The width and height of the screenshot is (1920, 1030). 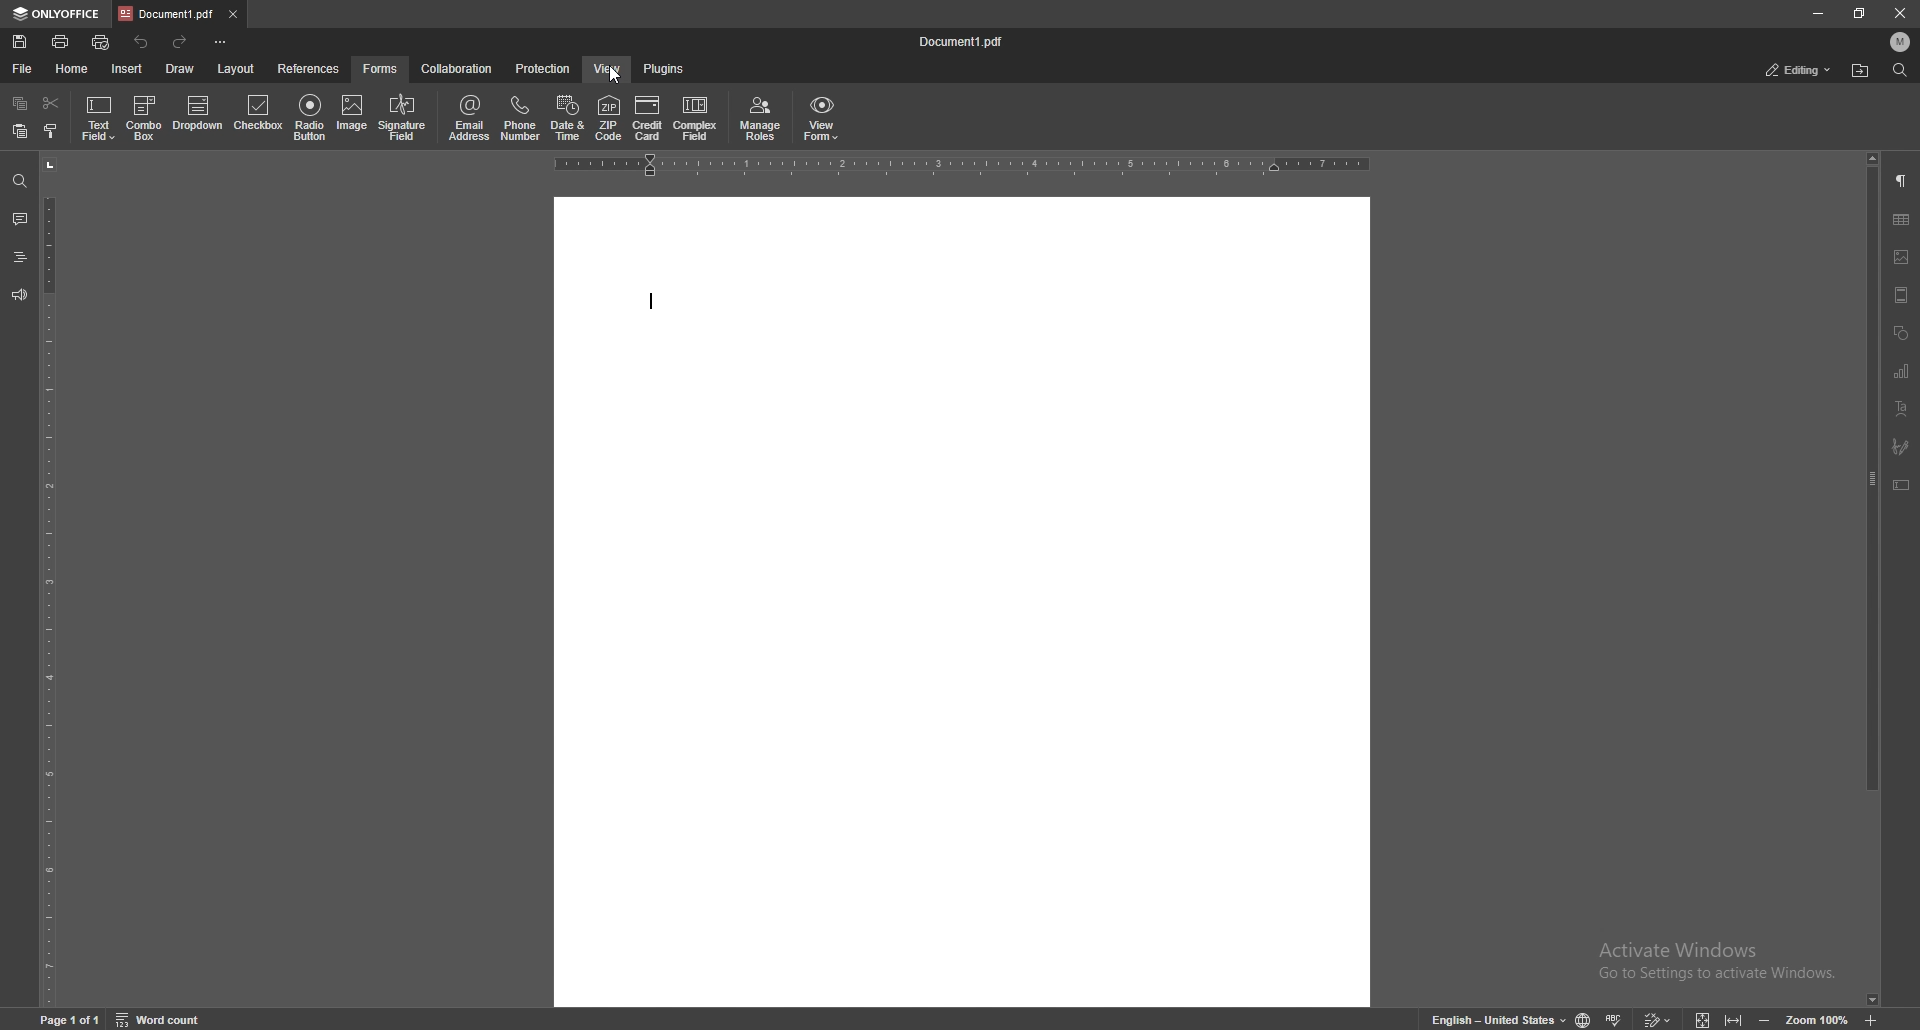 I want to click on onlyoffice, so click(x=56, y=13).